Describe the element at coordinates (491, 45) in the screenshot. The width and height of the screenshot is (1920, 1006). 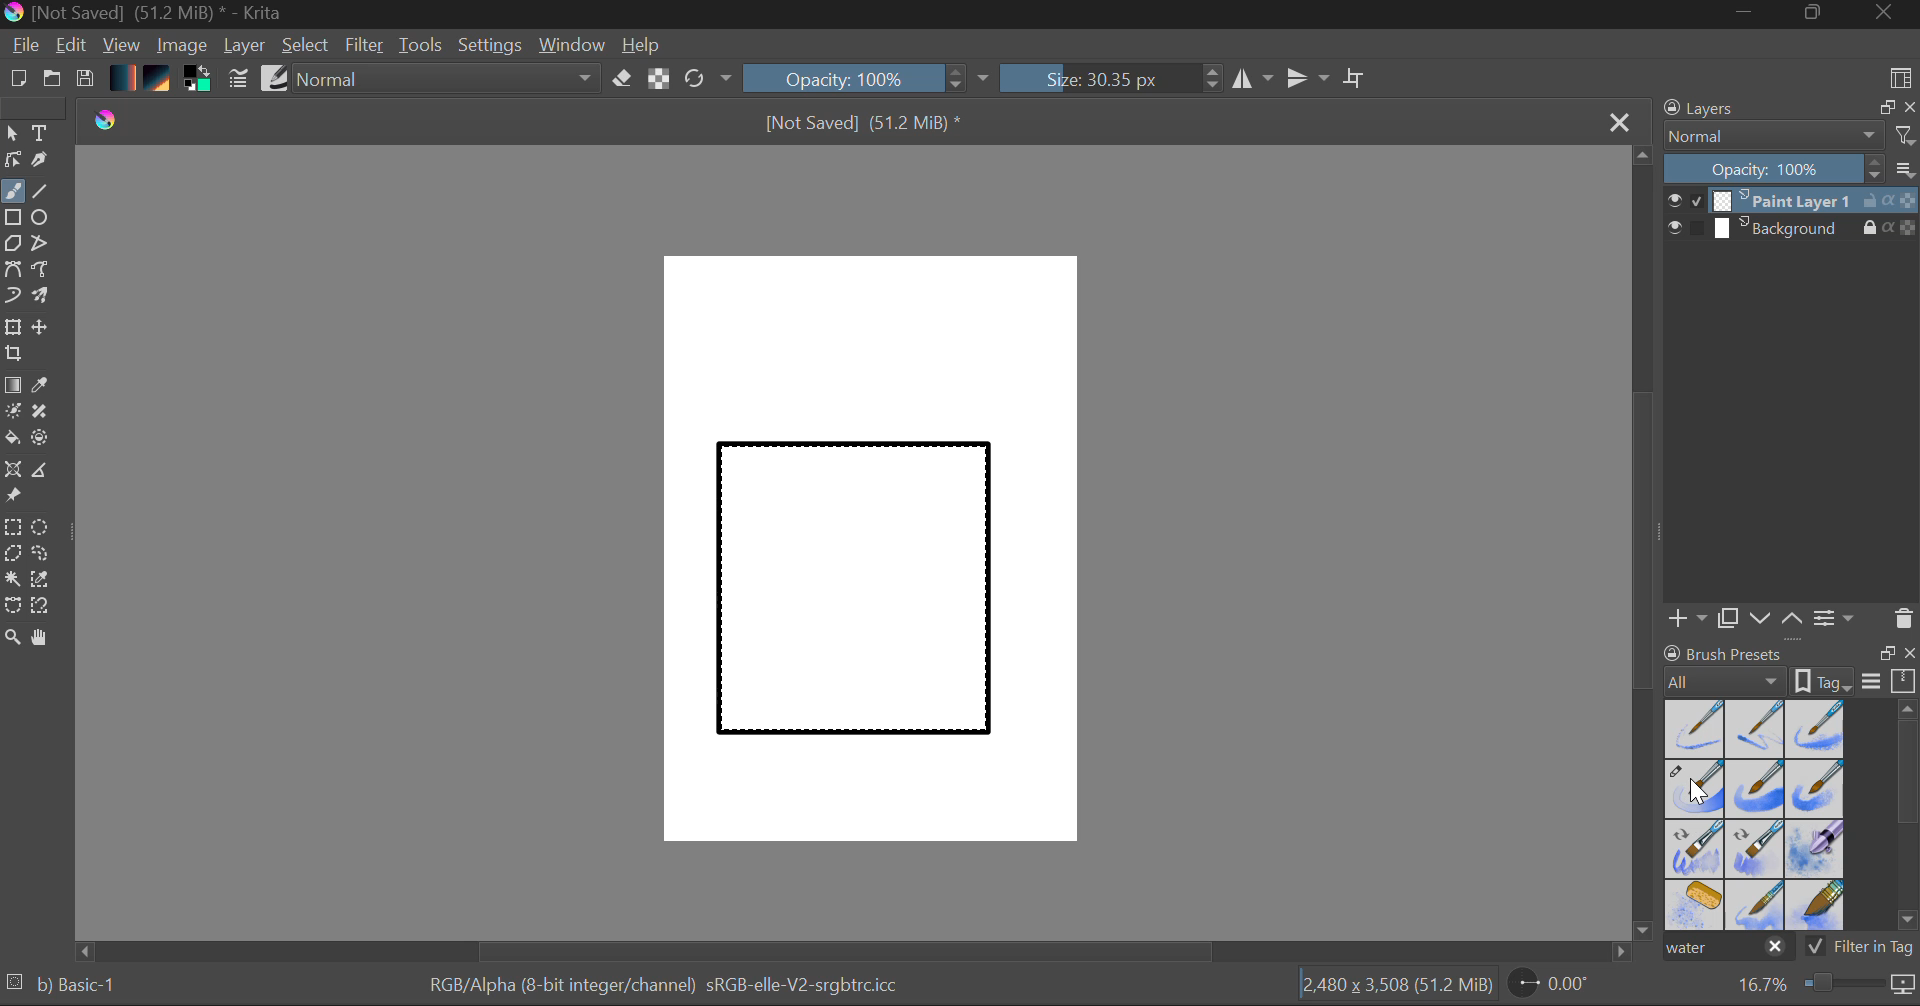
I see `Settings` at that location.